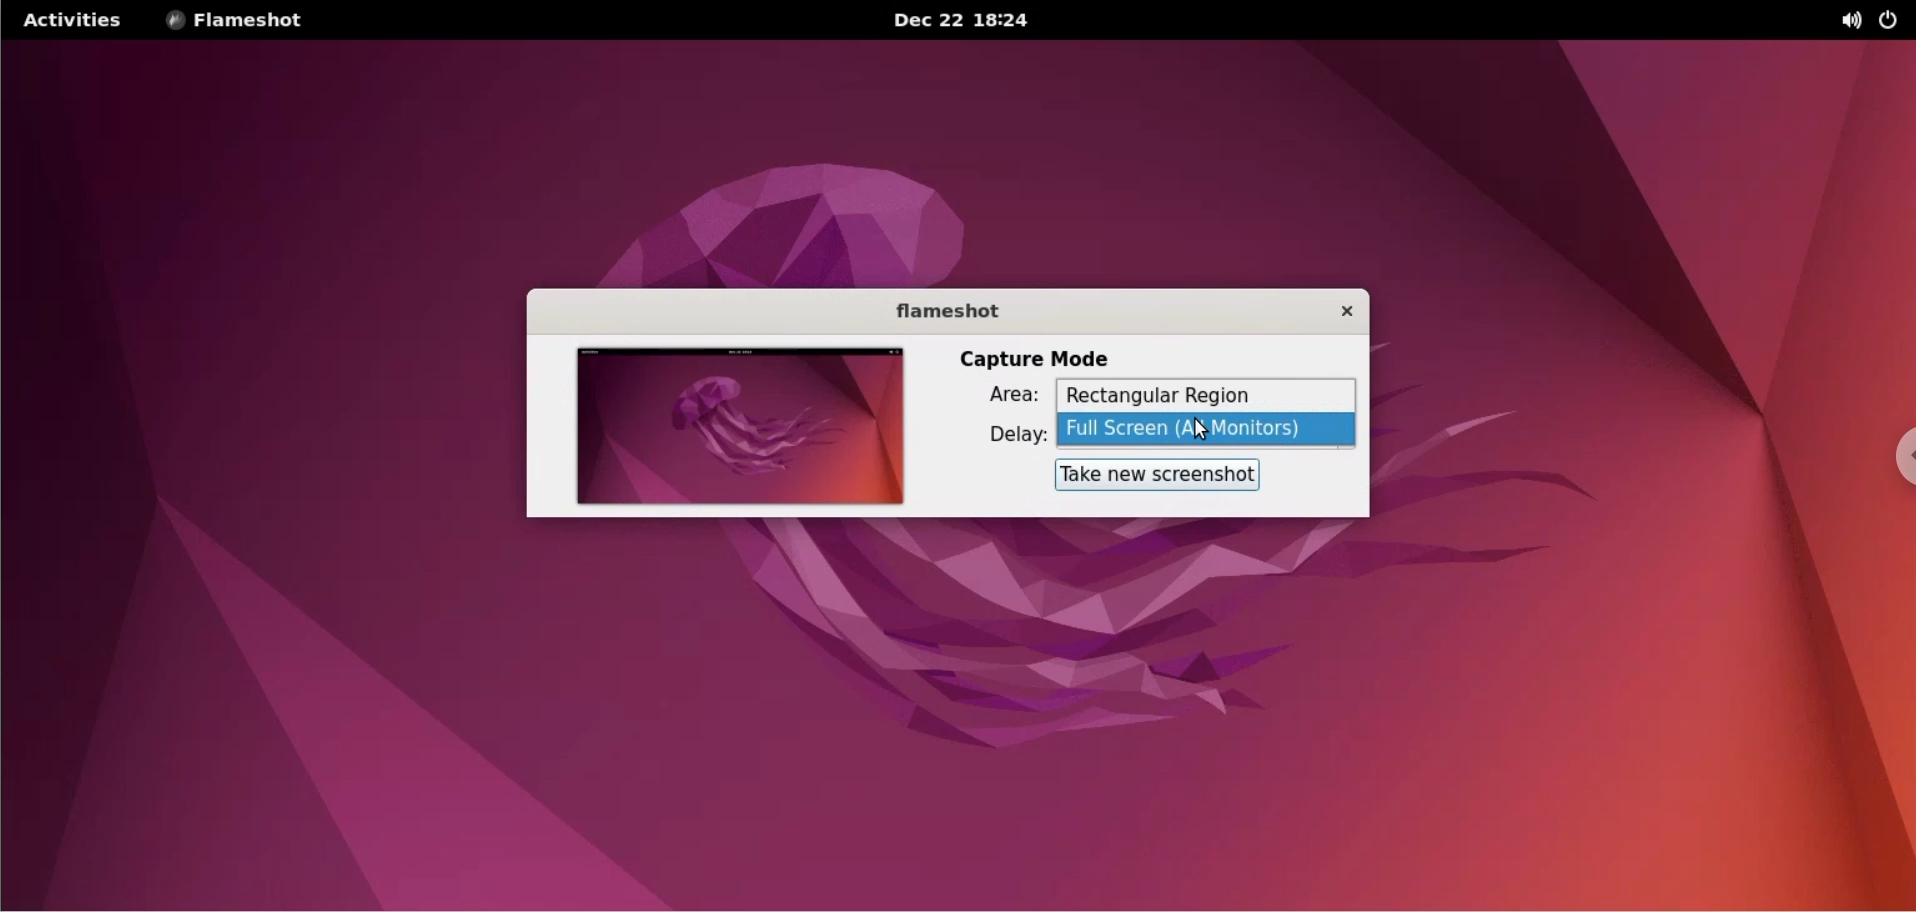 This screenshot has height=912, width=1916. I want to click on take new screenshot, so click(1159, 476).